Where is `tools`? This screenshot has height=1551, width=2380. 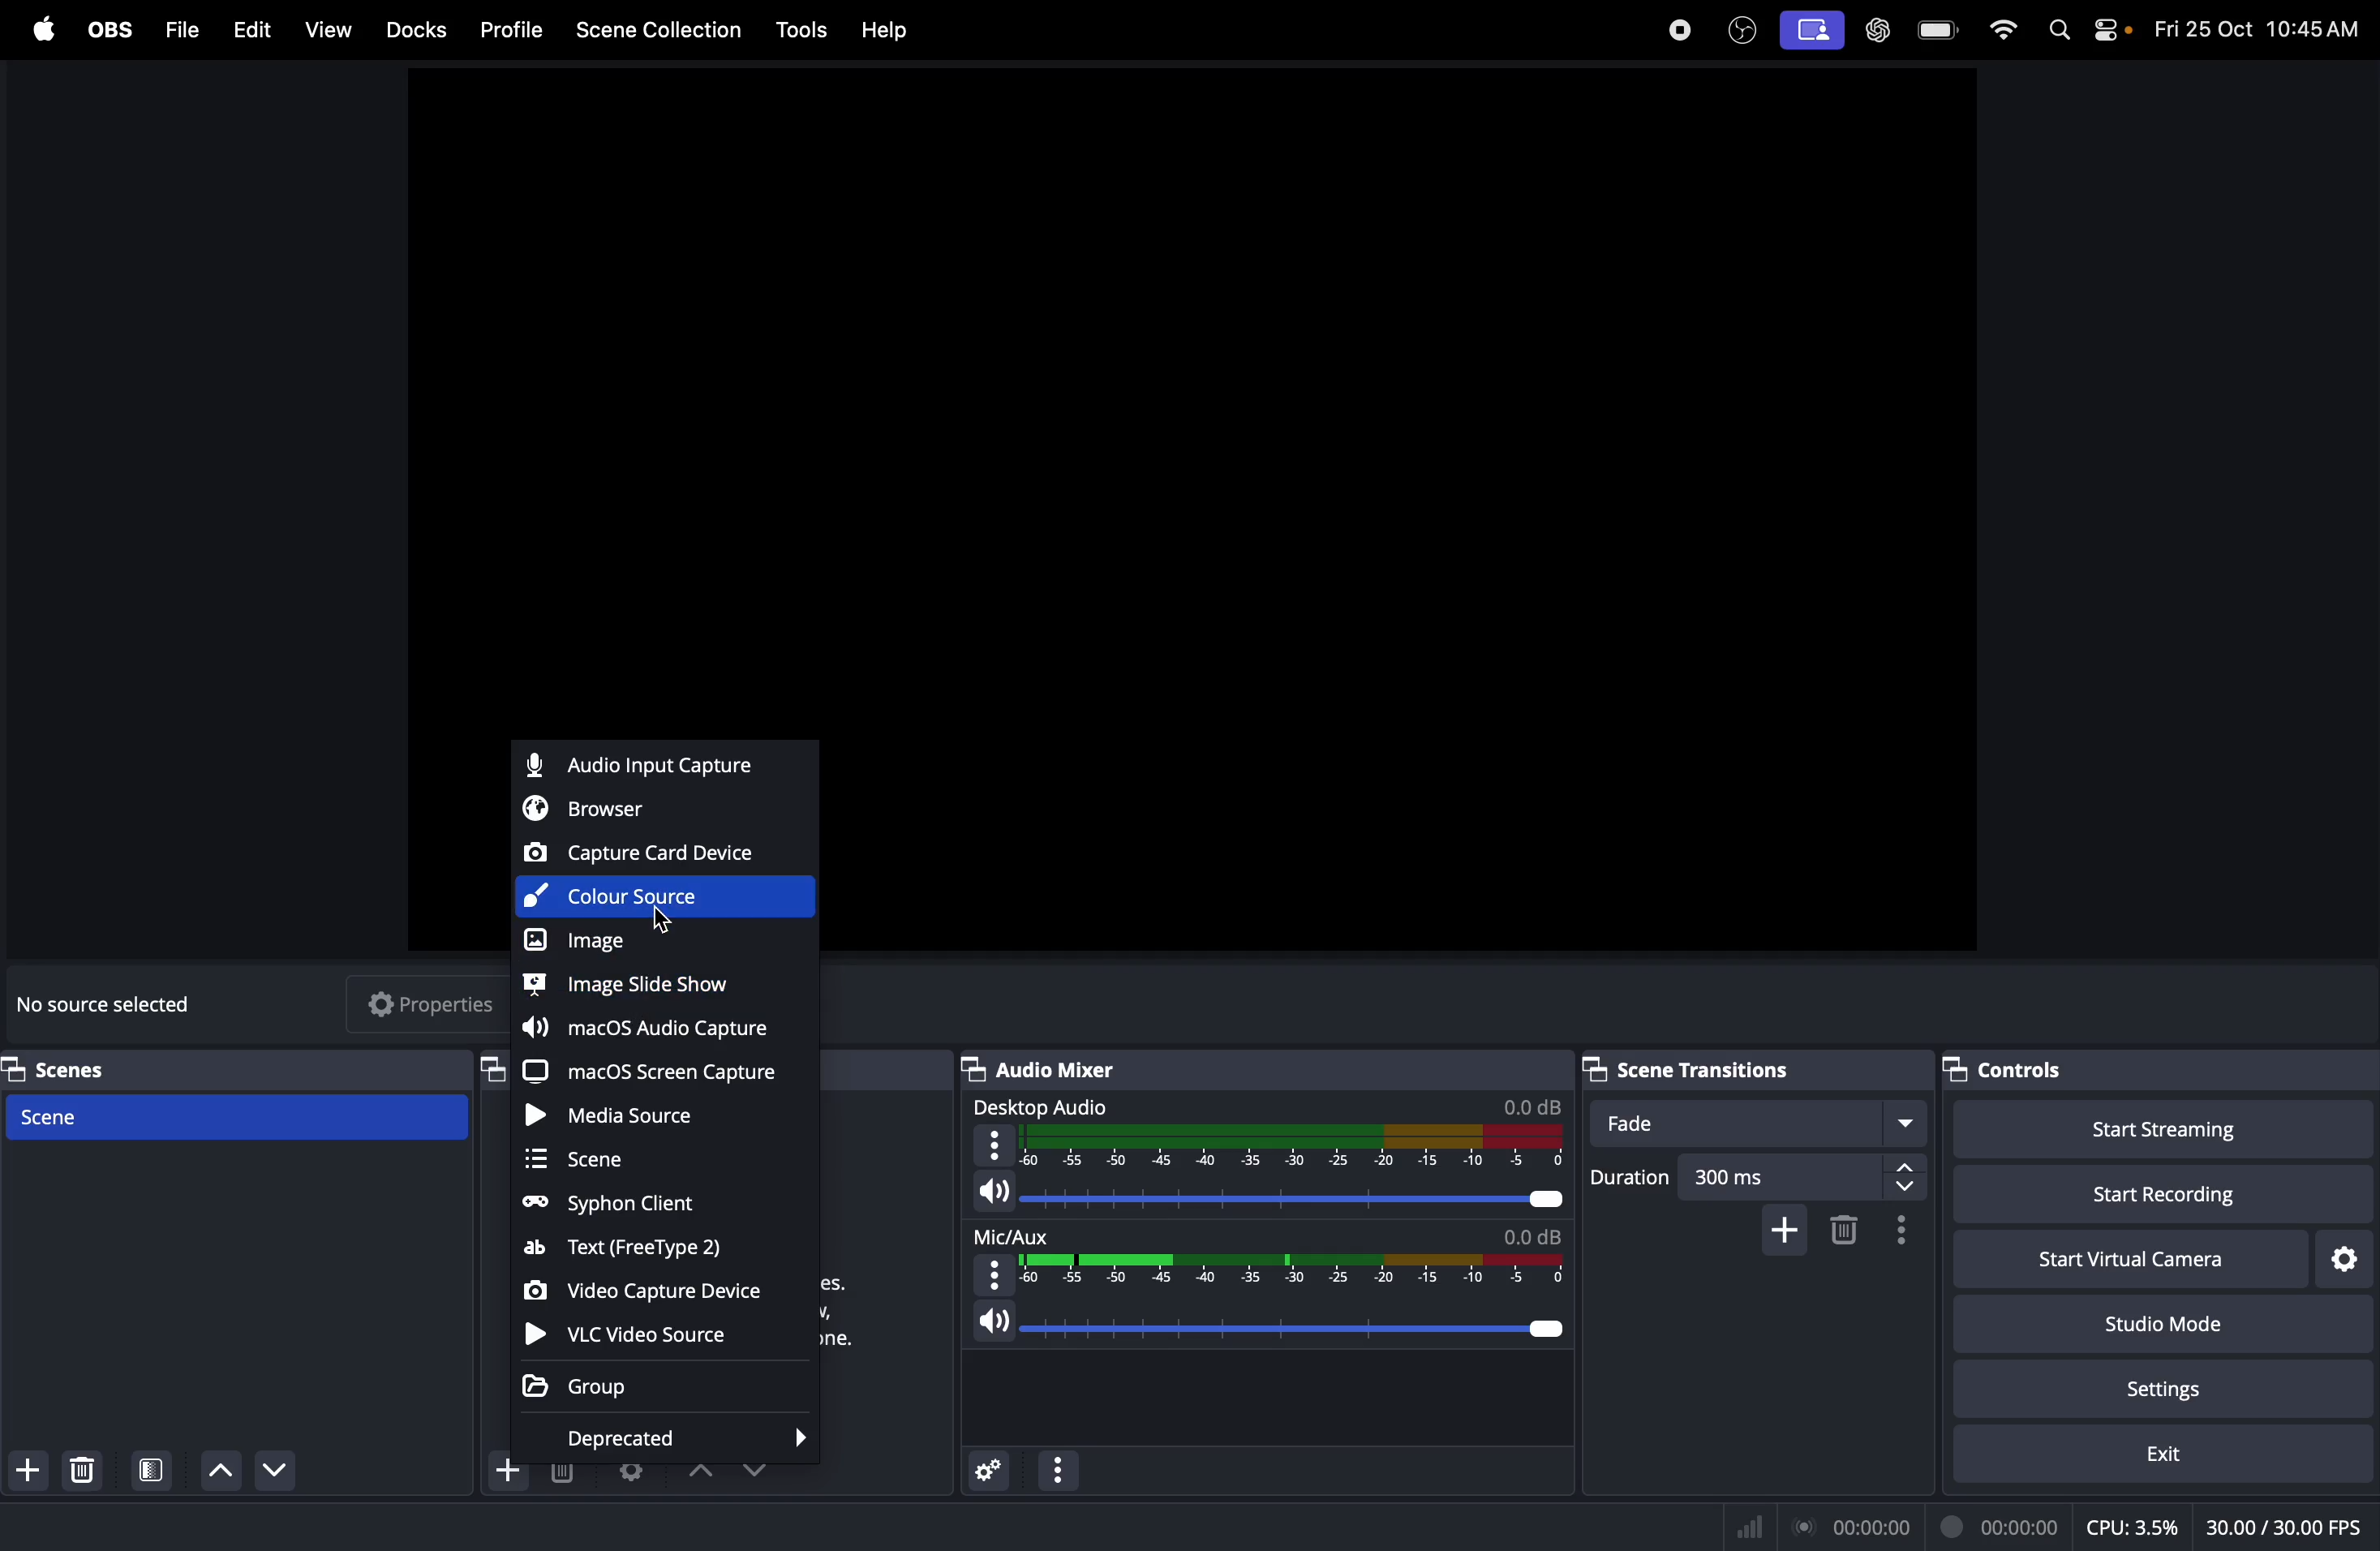 tools is located at coordinates (801, 29).